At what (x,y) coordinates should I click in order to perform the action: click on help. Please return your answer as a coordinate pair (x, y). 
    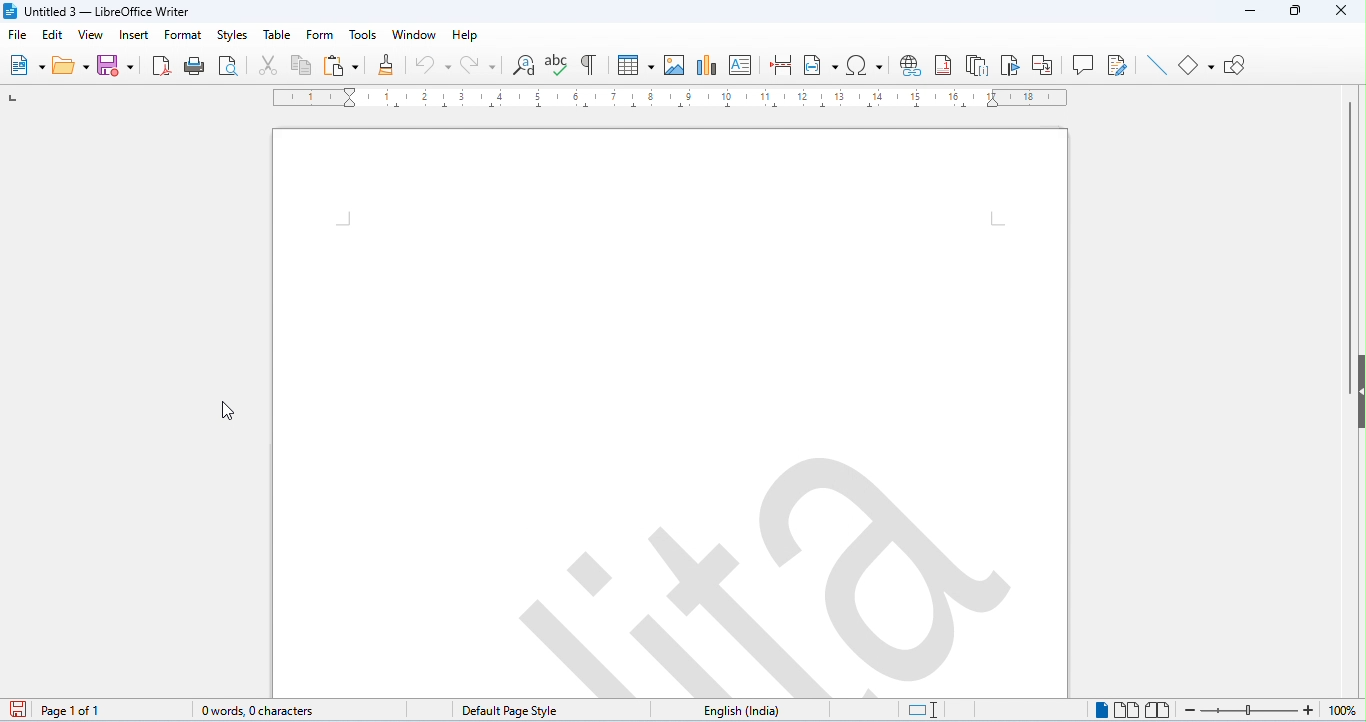
    Looking at the image, I should click on (465, 36).